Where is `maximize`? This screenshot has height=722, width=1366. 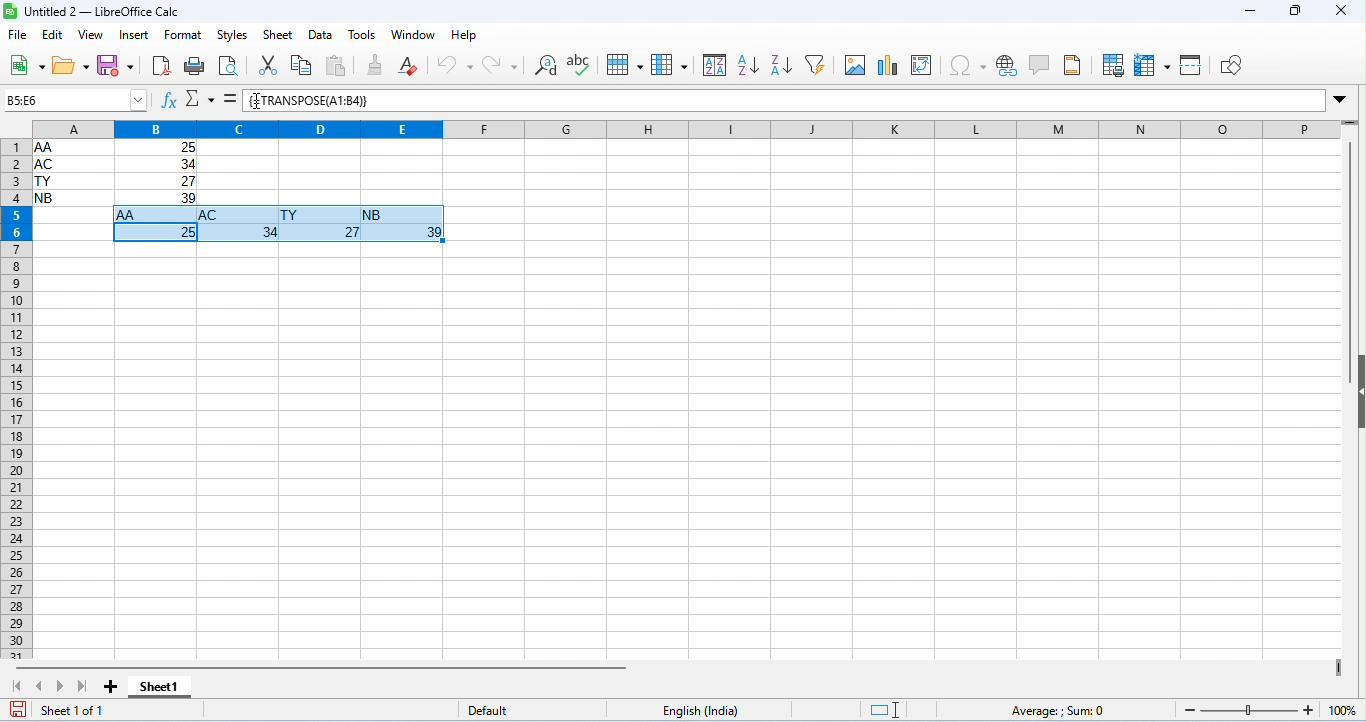
maximize is located at coordinates (1296, 12).